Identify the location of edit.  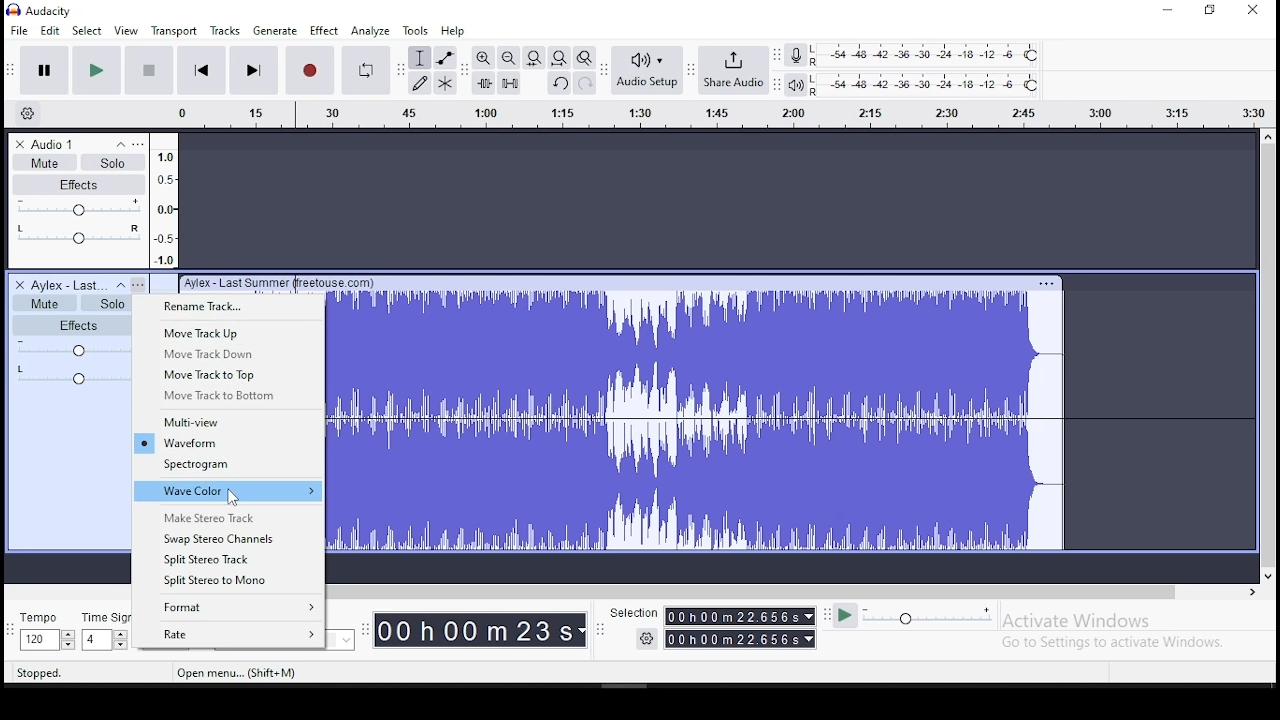
(49, 31).